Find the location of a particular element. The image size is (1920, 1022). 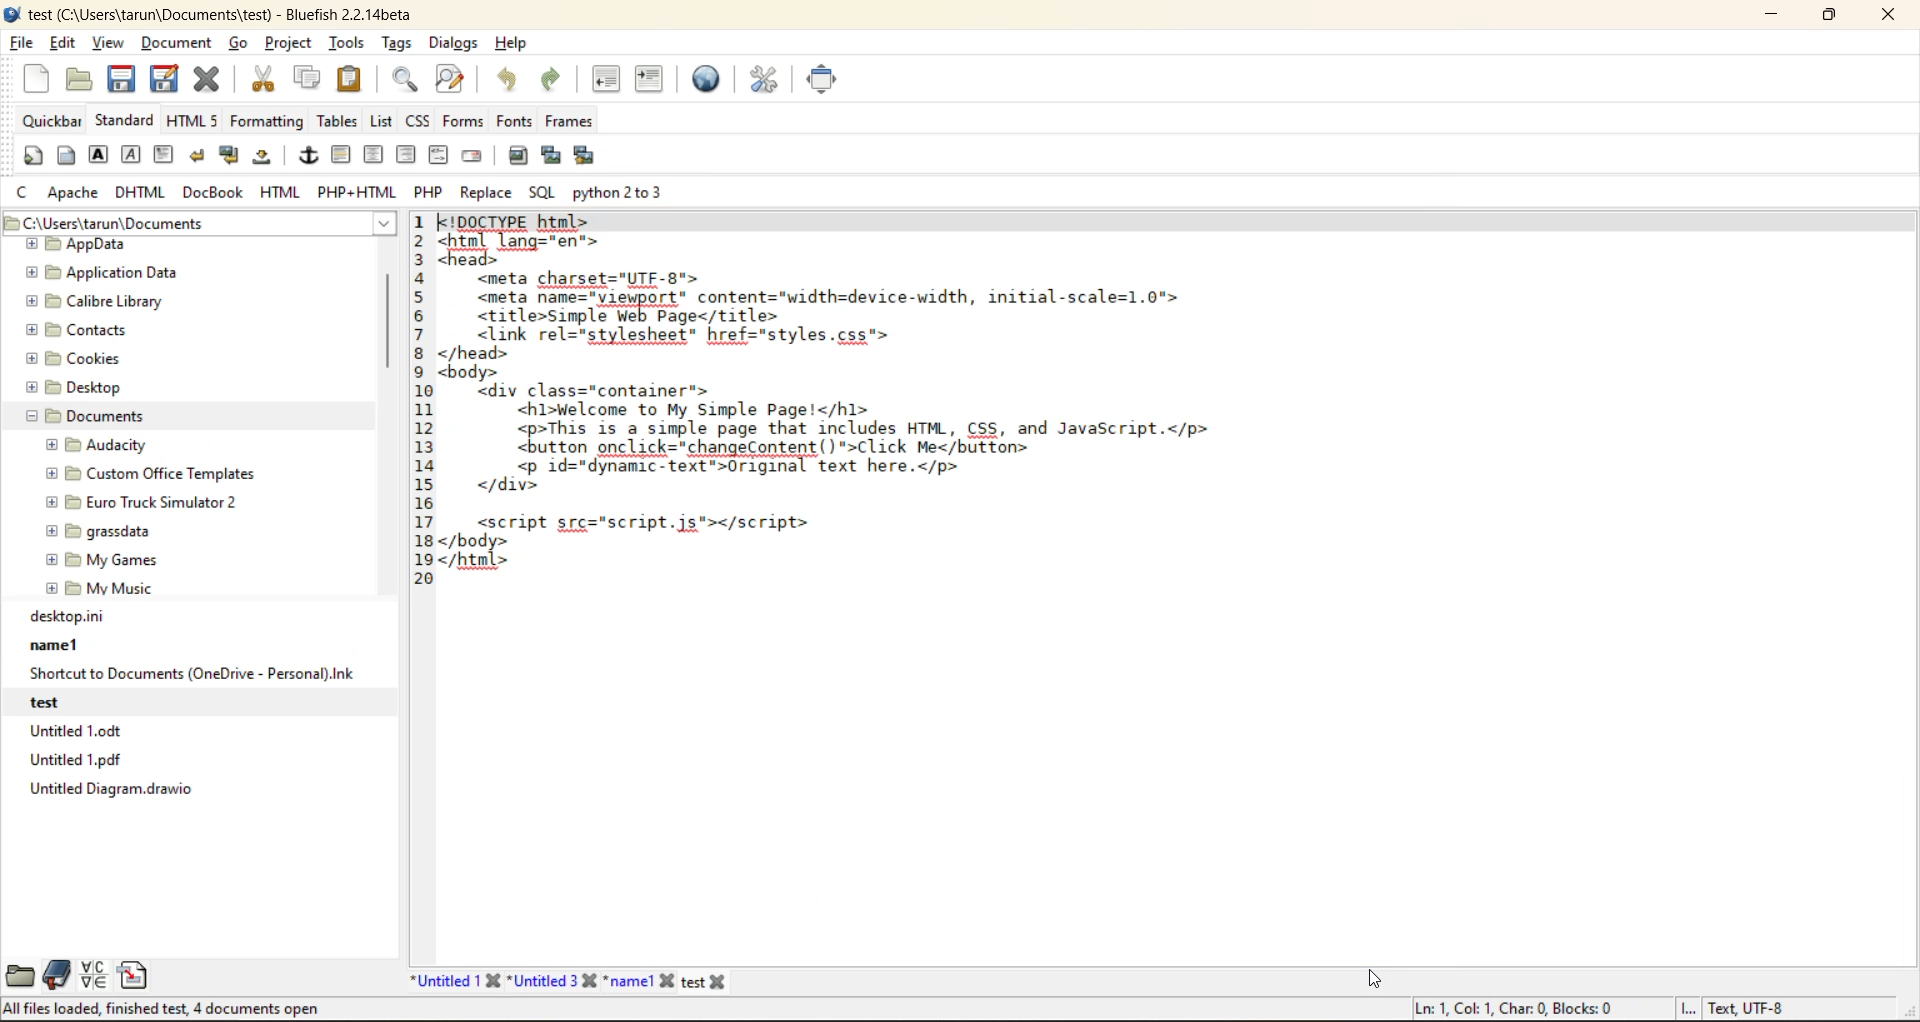

body is located at coordinates (66, 158).